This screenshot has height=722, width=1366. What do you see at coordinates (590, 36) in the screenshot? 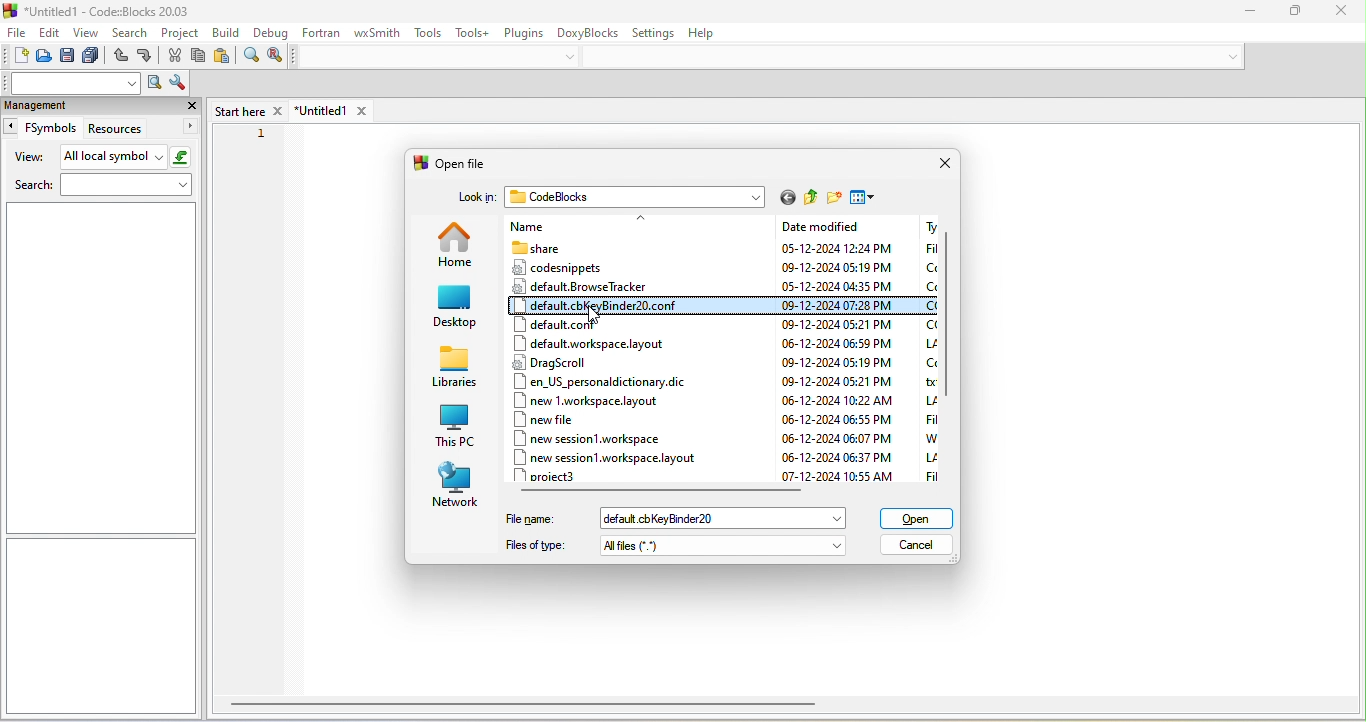
I see `doxyblocks` at bounding box center [590, 36].